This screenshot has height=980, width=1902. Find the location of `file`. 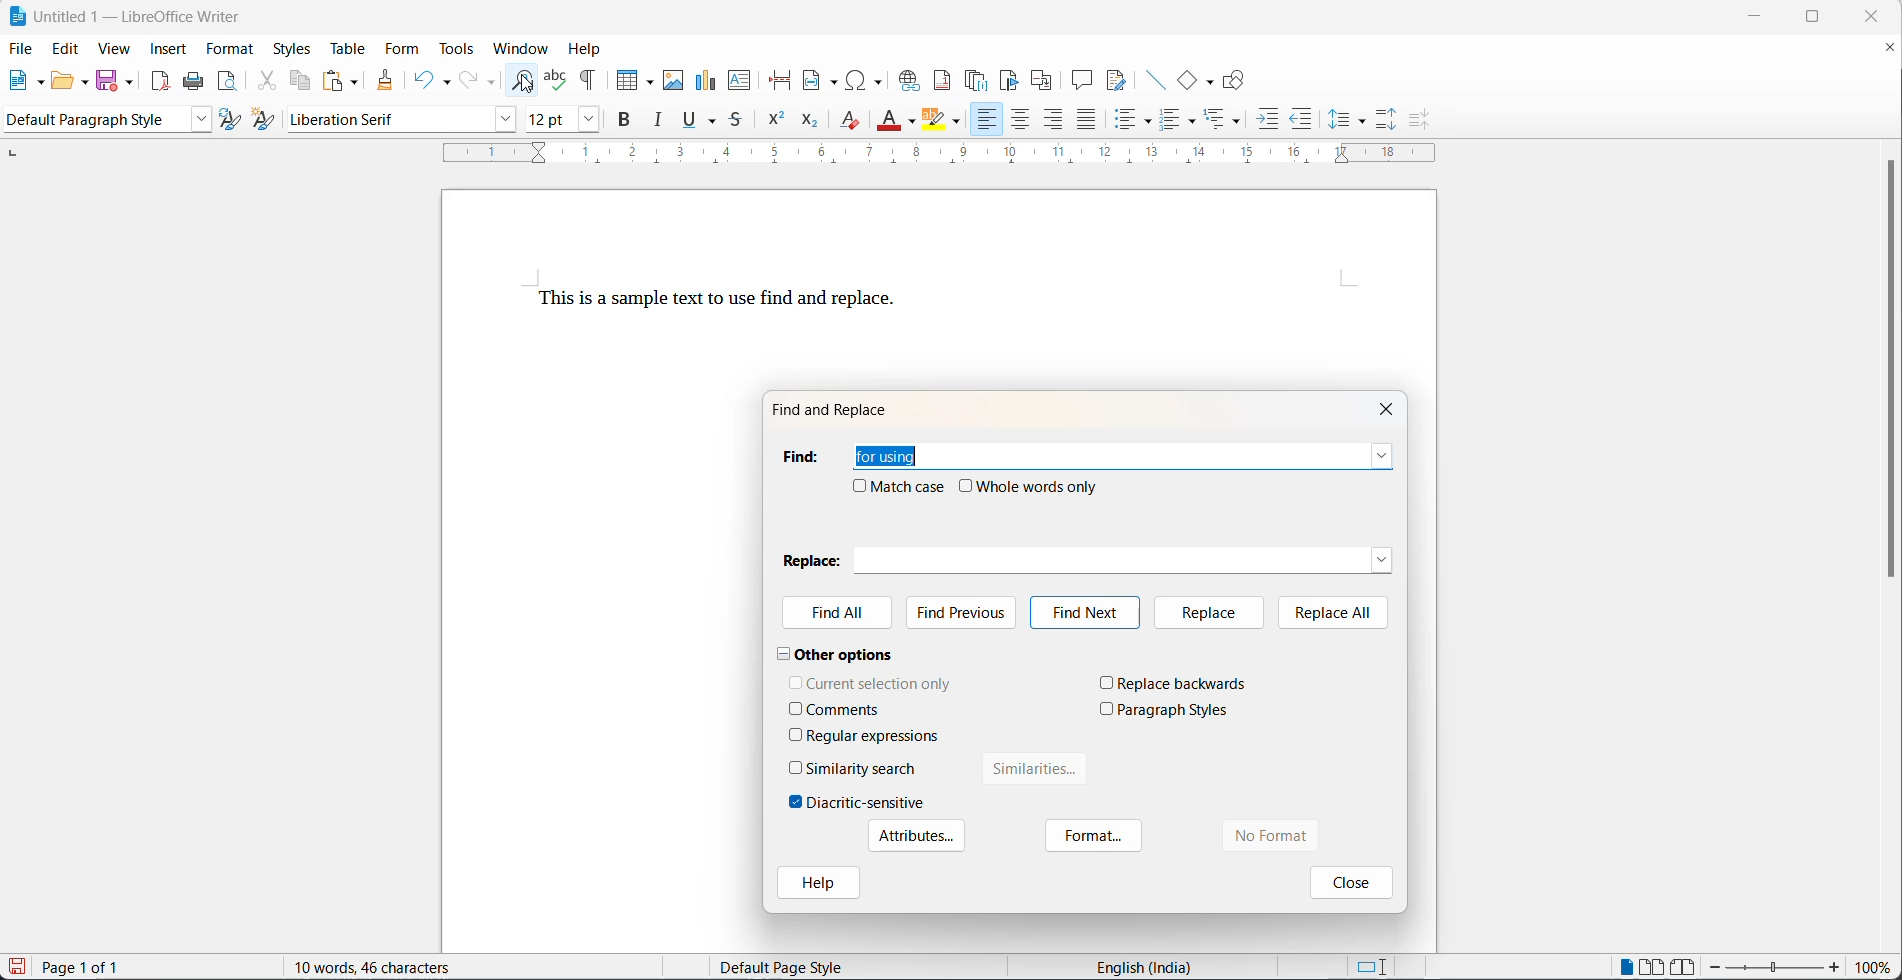

file is located at coordinates (22, 47).